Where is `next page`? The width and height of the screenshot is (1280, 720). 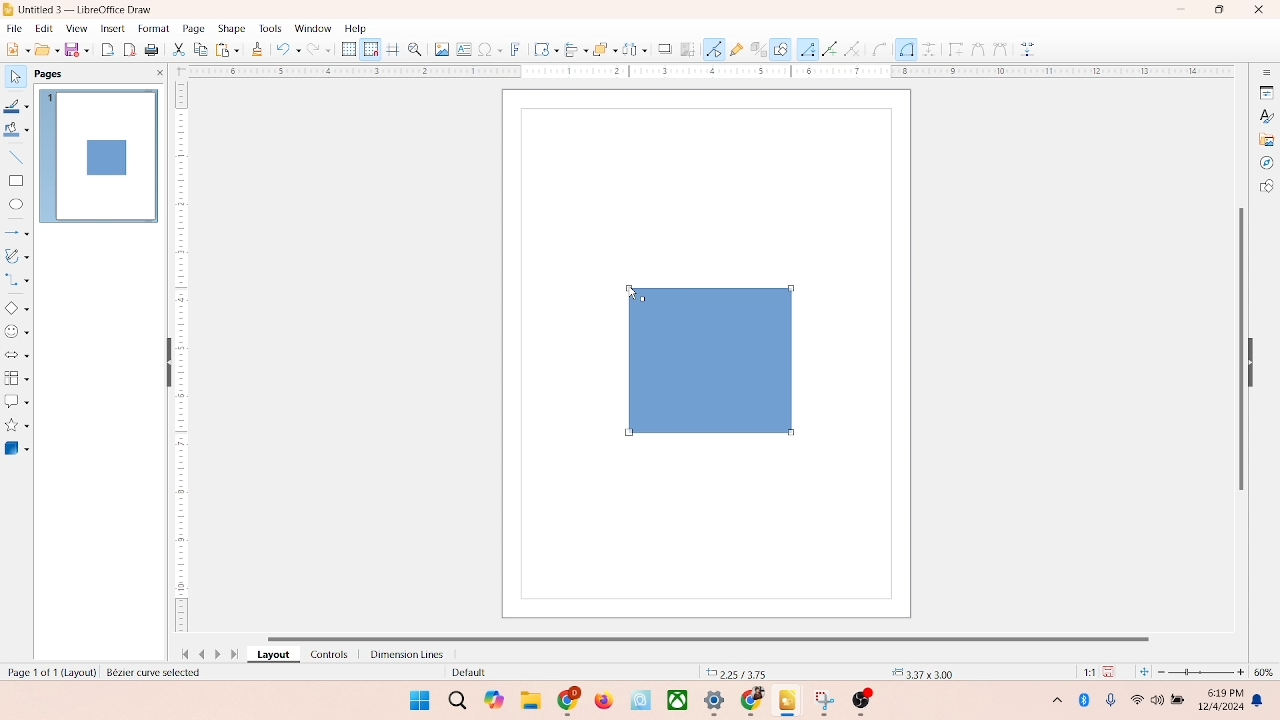
next page is located at coordinates (220, 654).